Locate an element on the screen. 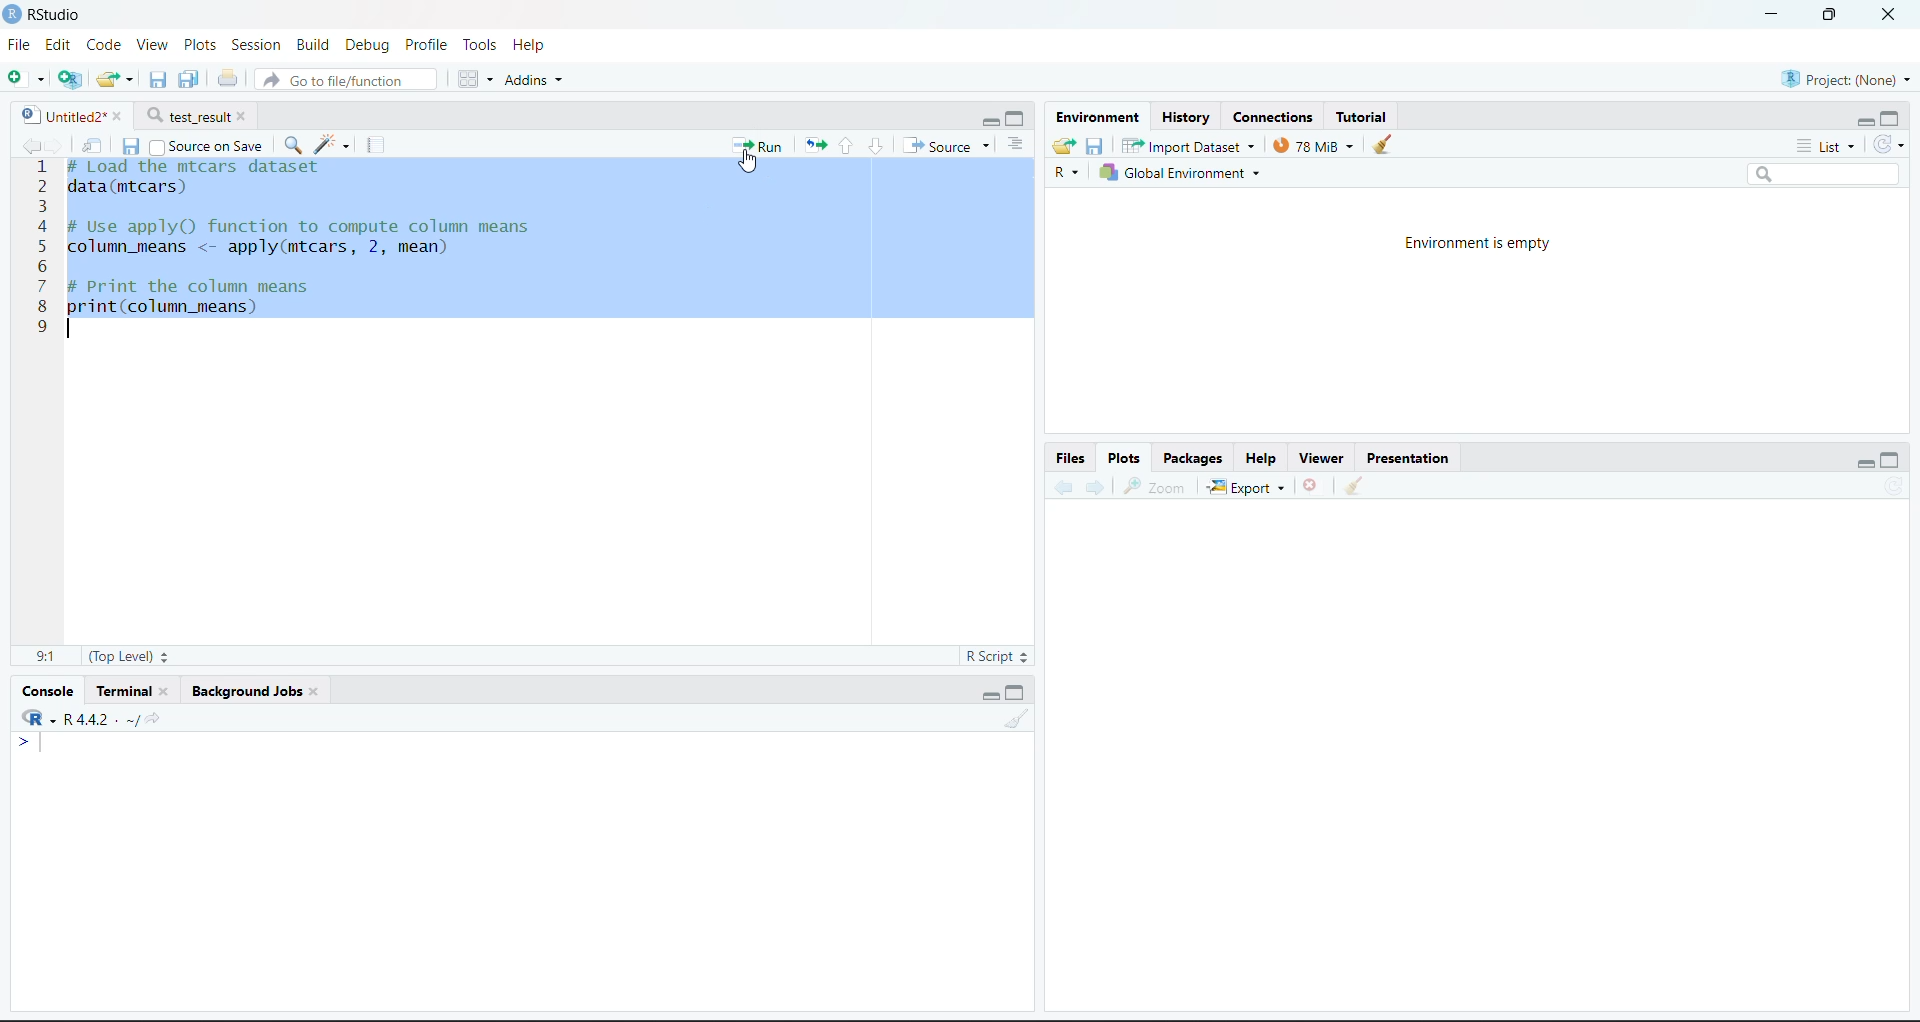 Image resolution: width=1920 pixels, height=1022 pixels. Close is located at coordinates (1883, 17).